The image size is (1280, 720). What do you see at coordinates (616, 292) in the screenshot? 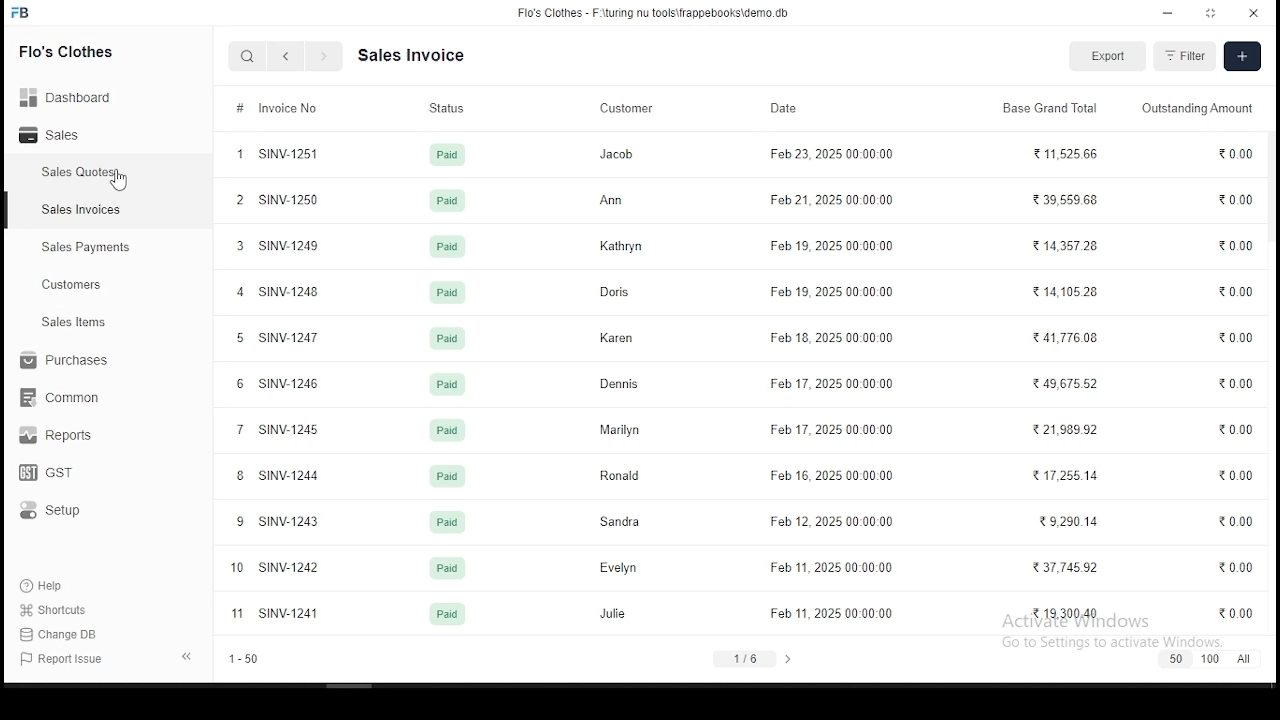
I see `Doris.` at bounding box center [616, 292].